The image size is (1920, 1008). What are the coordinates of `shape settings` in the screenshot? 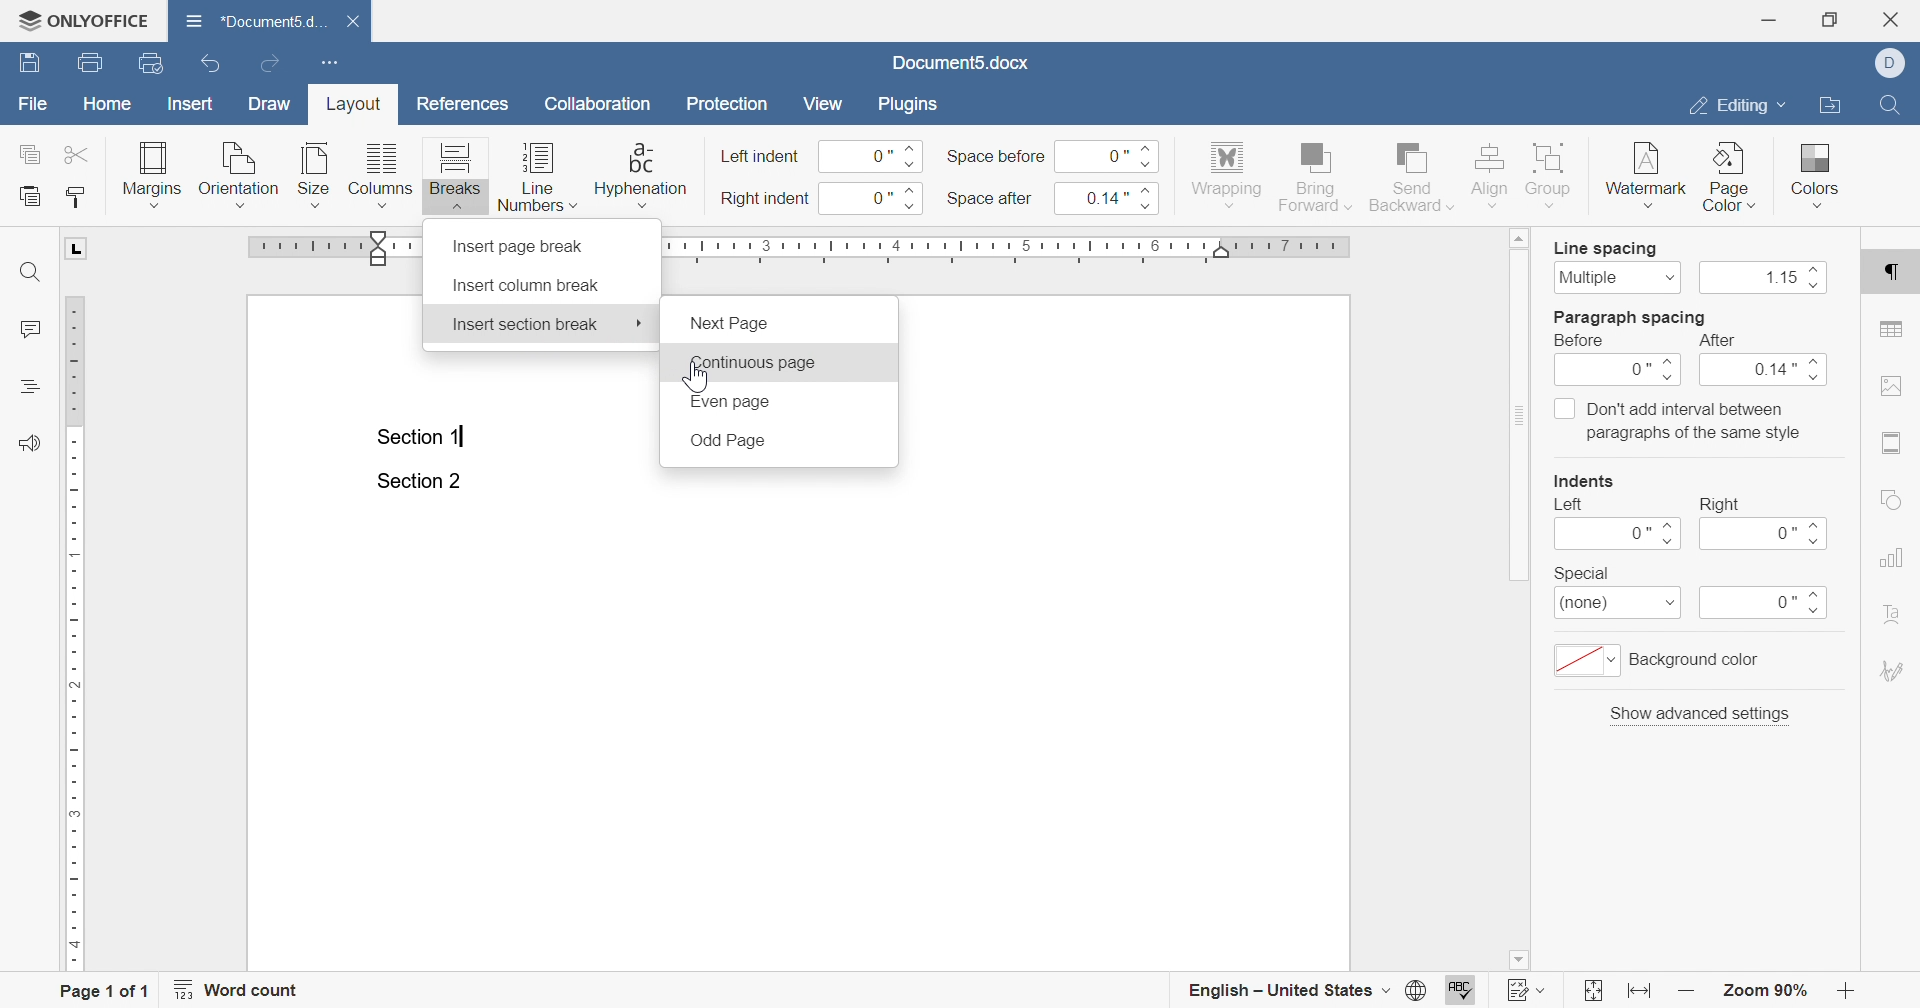 It's located at (1890, 499).